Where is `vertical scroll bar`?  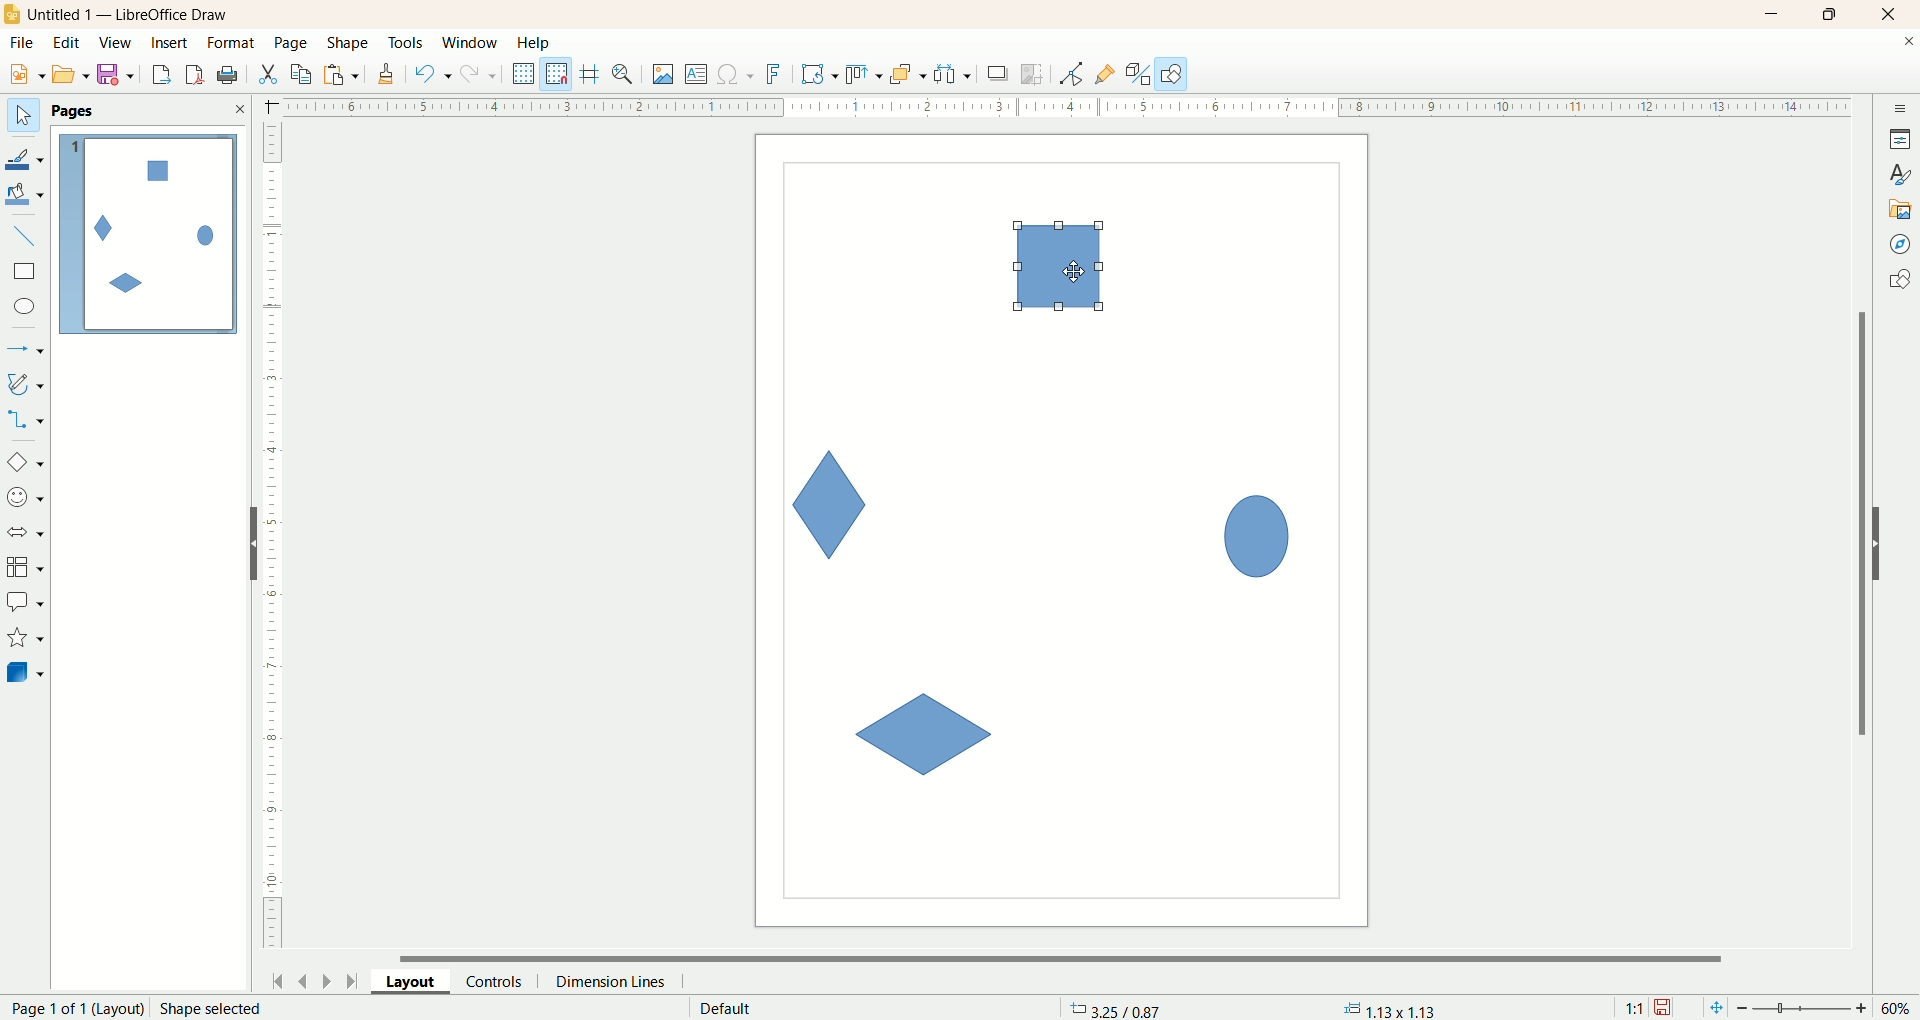
vertical scroll bar is located at coordinates (1858, 523).